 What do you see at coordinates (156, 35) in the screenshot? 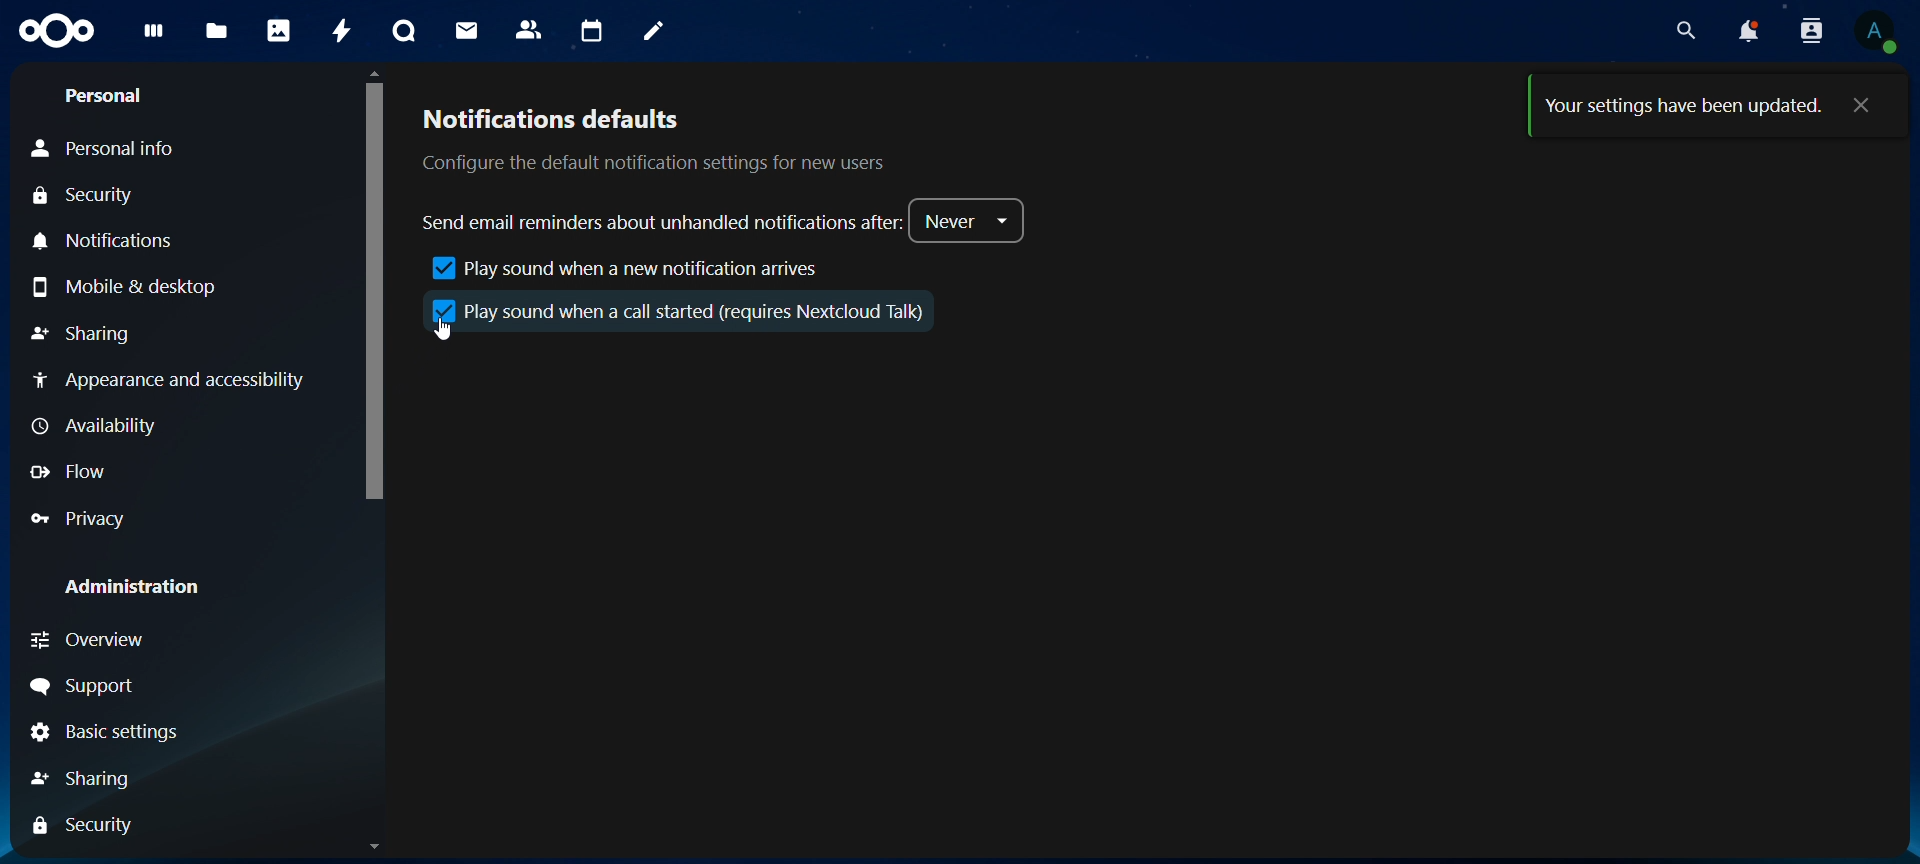
I see `dashboard` at bounding box center [156, 35].